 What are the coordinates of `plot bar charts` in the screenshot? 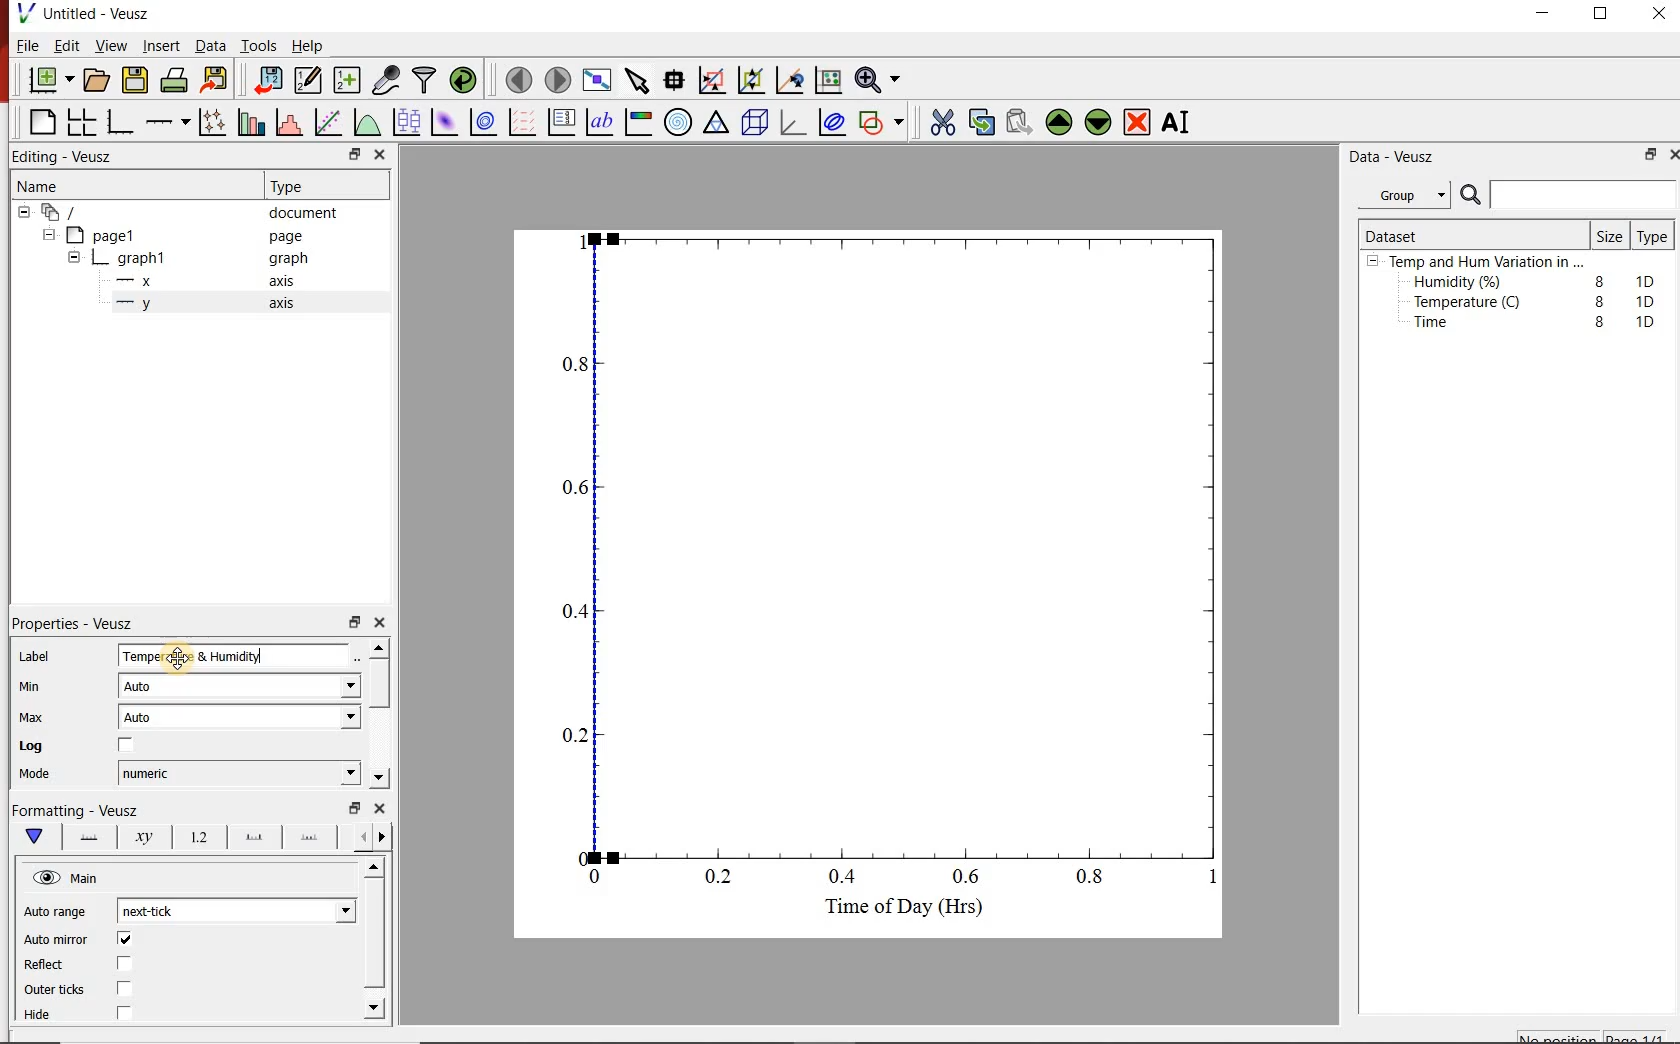 It's located at (252, 119).